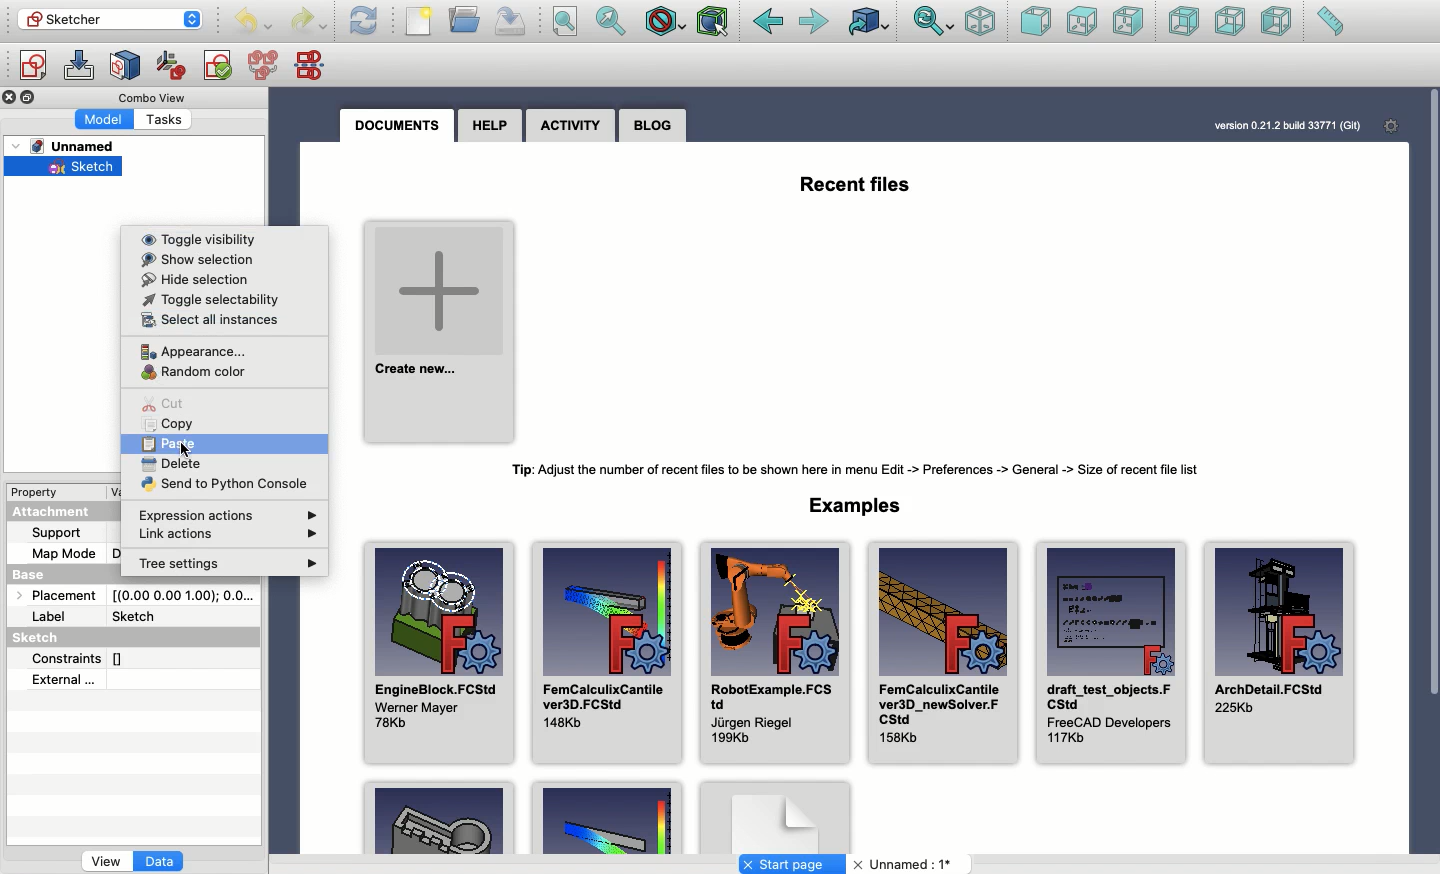 This screenshot has height=874, width=1440. I want to click on Back, so click(768, 22).